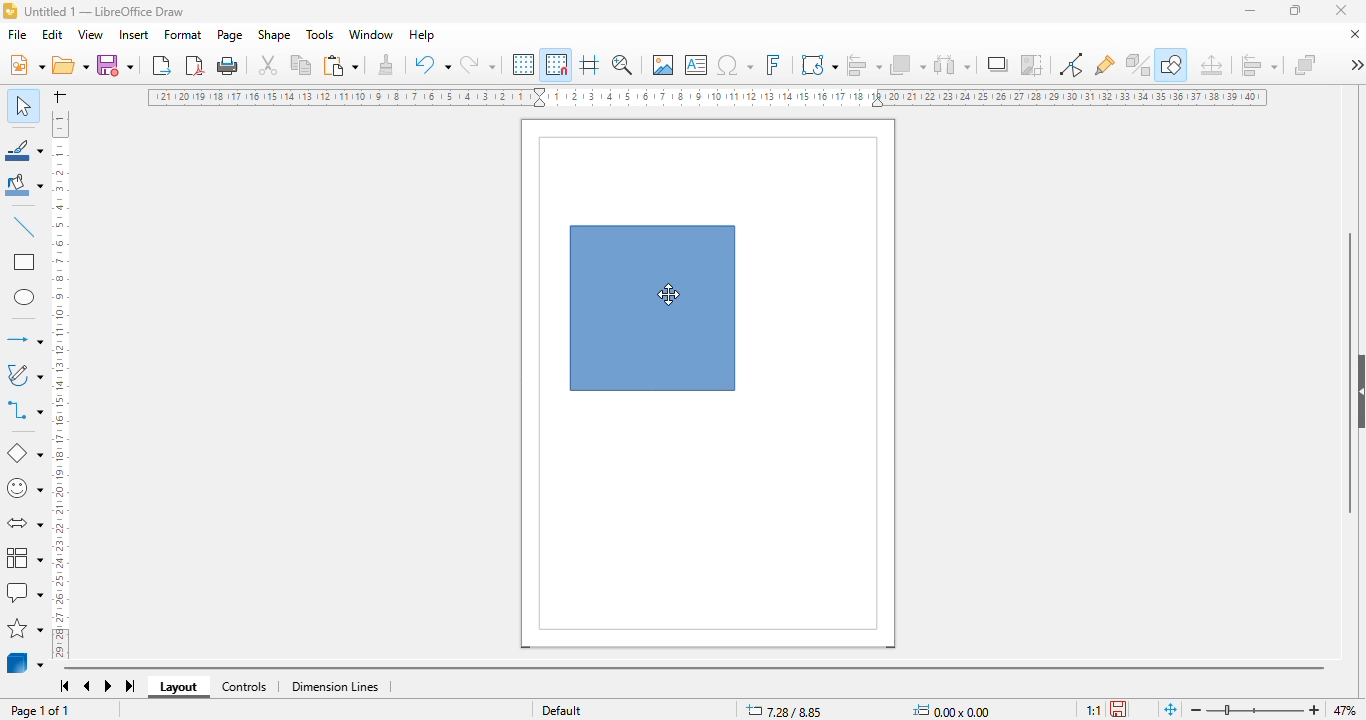 The width and height of the screenshot is (1366, 720). I want to click on edit, so click(53, 34).